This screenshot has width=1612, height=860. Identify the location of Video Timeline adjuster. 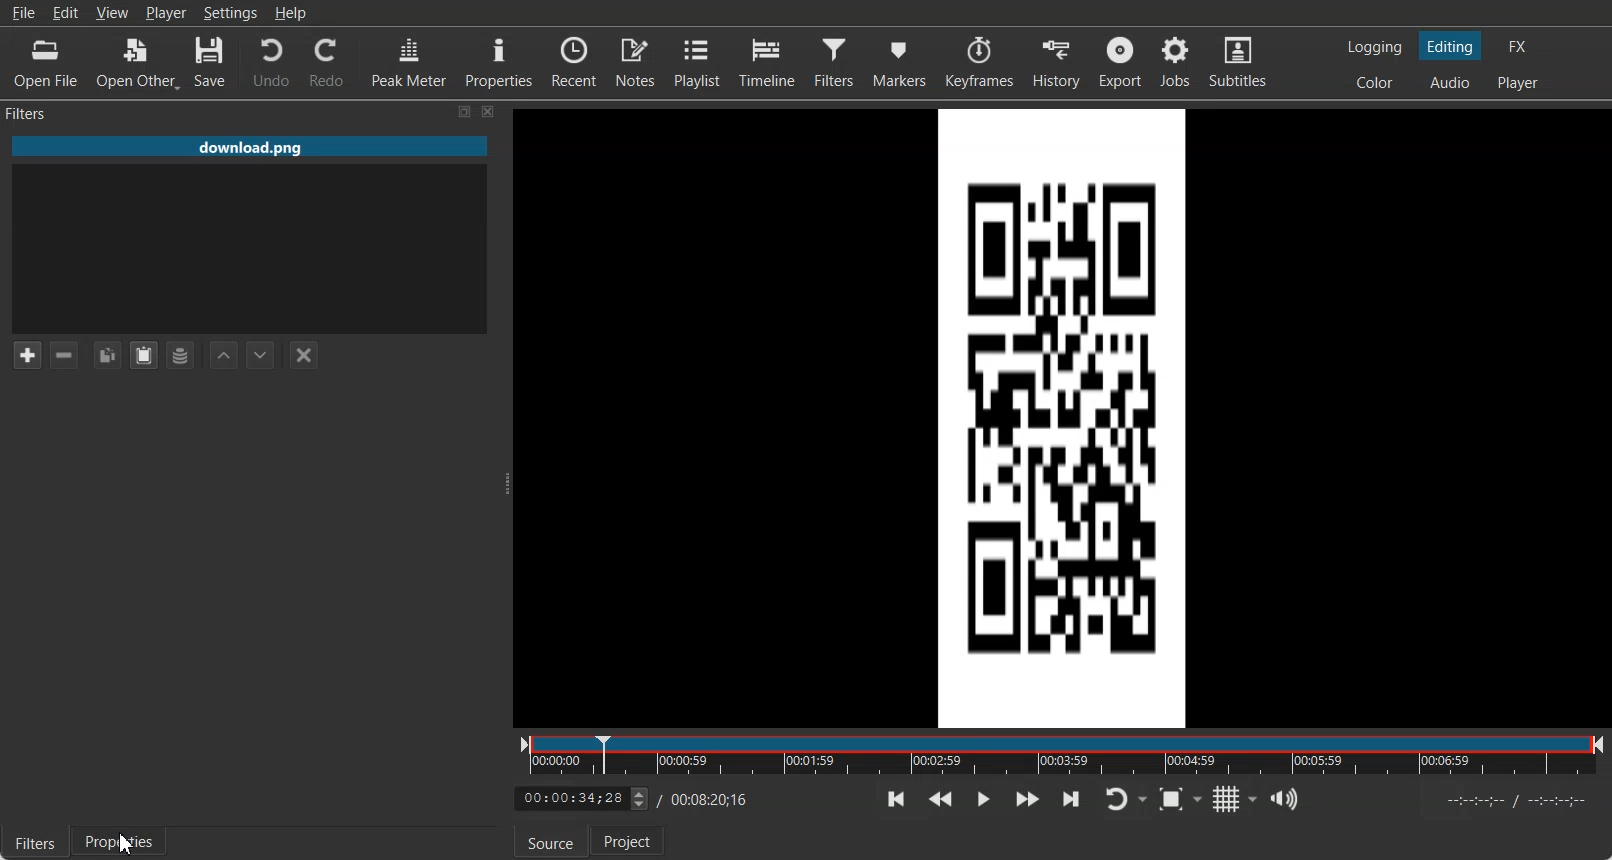
(581, 799).